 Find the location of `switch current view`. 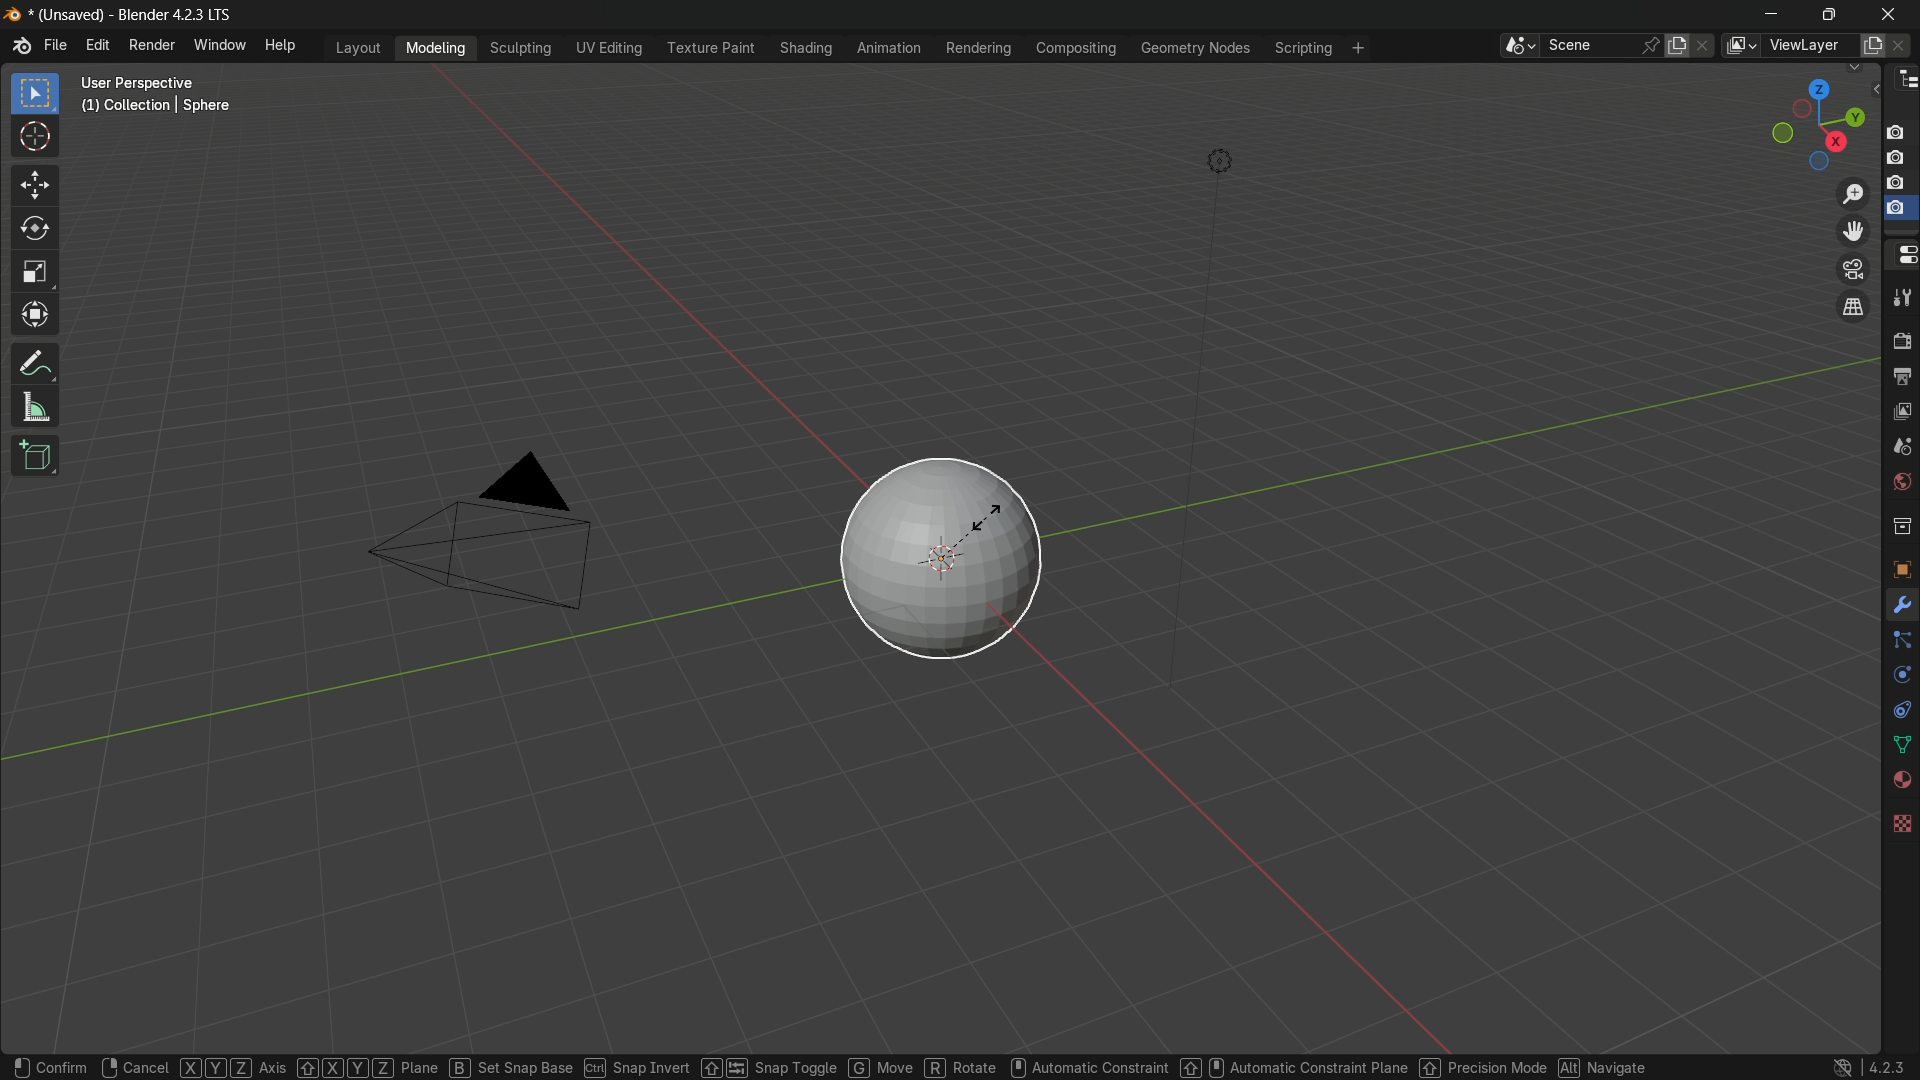

switch current view is located at coordinates (1857, 308).